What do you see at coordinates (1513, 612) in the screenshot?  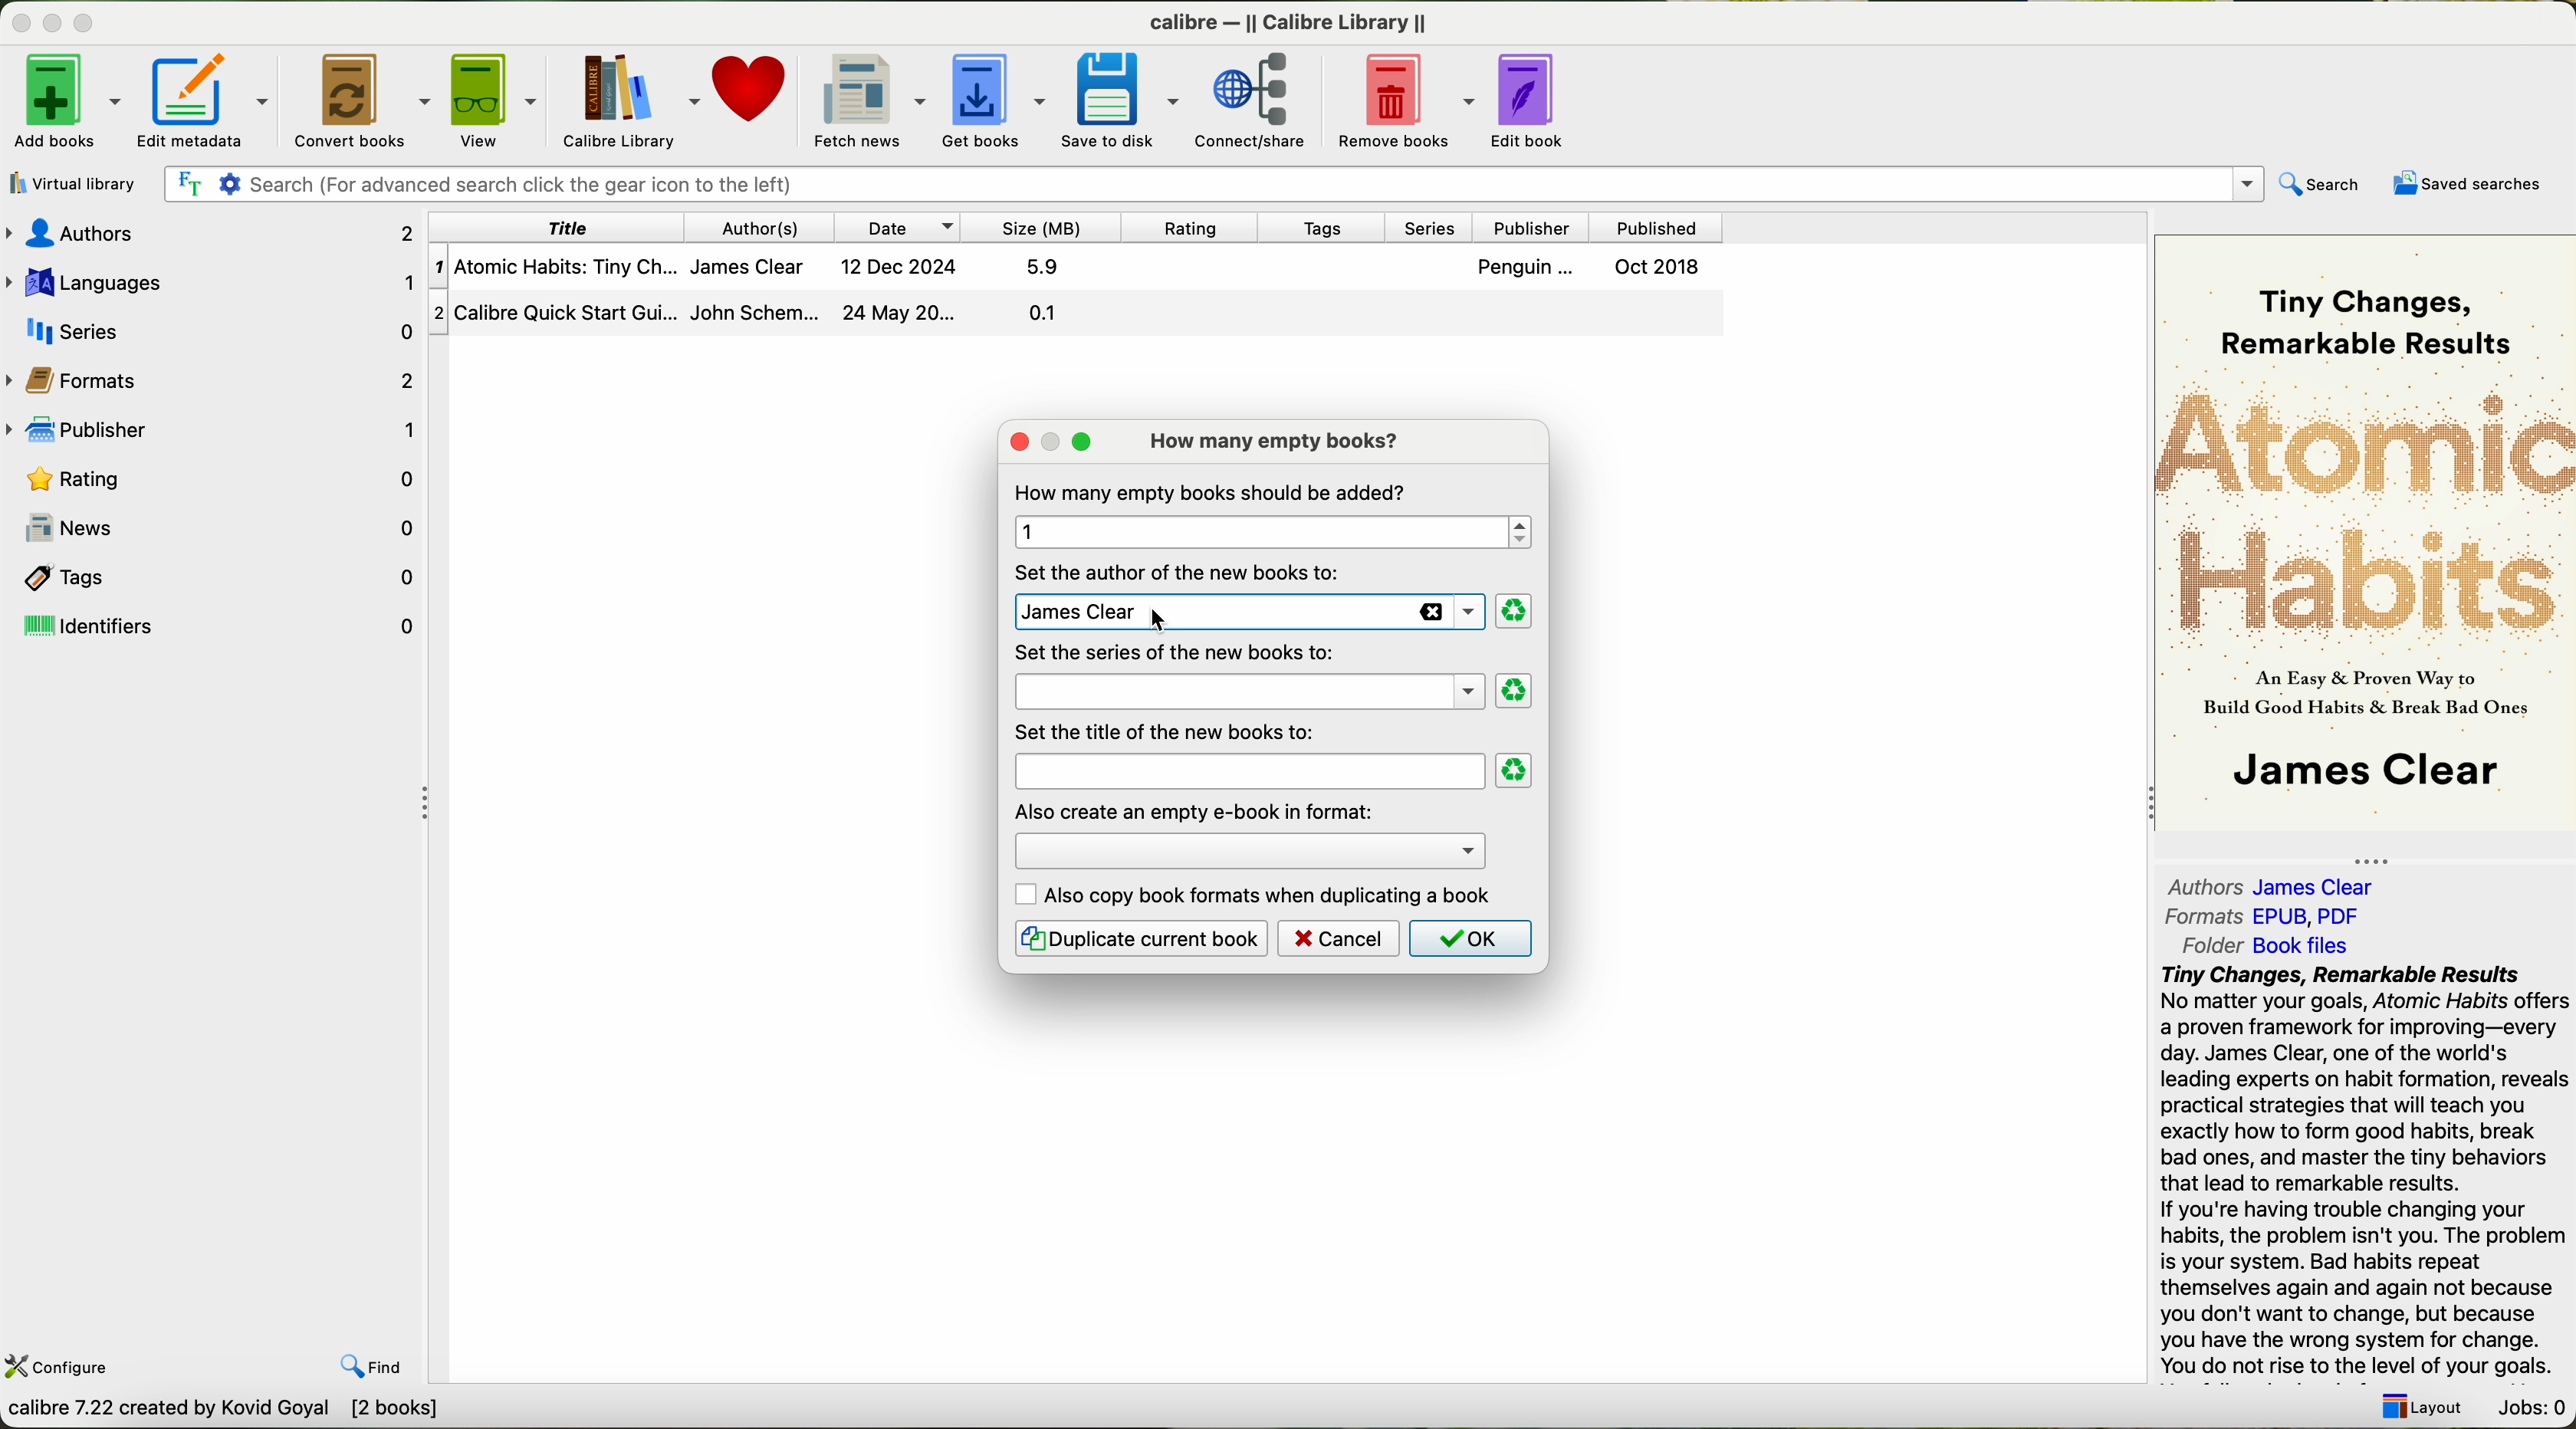 I see `clear` at bounding box center [1513, 612].